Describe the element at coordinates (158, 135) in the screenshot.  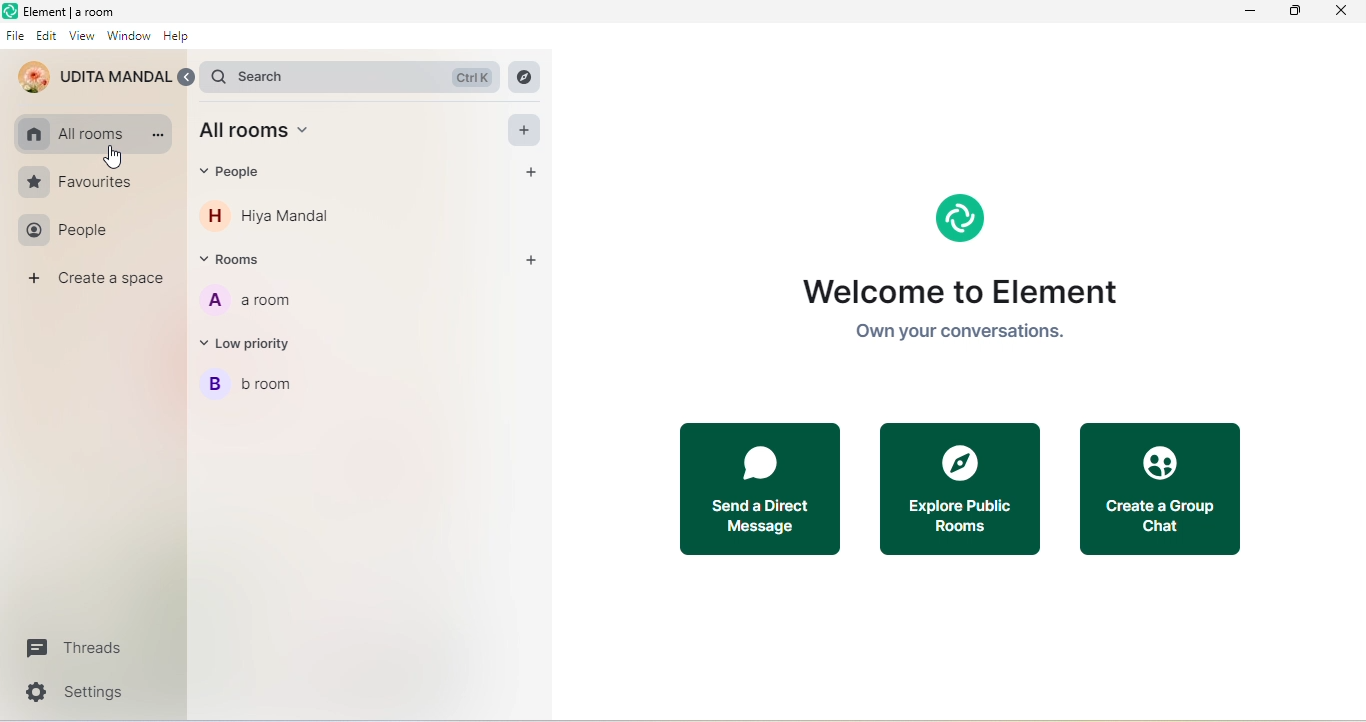
I see `More Option` at that location.